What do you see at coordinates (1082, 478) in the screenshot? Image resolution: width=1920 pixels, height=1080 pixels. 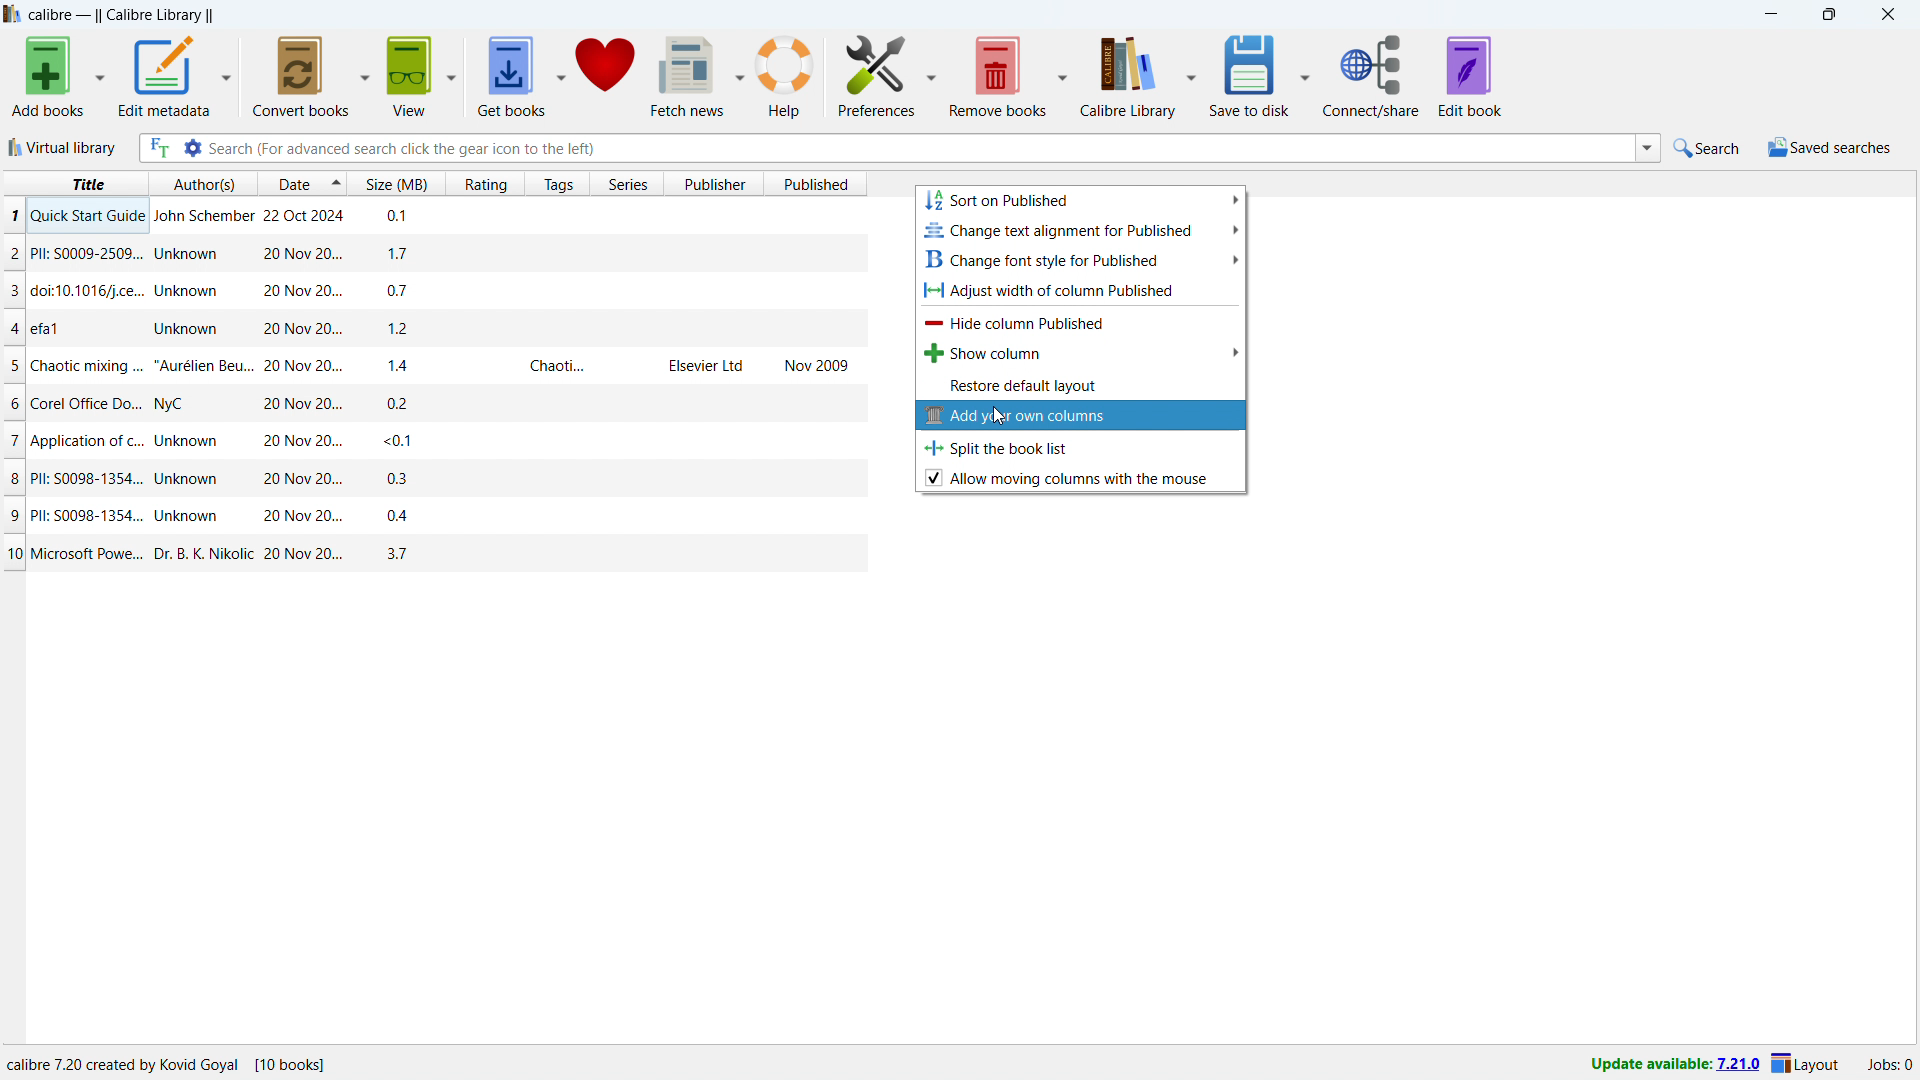 I see `allow moving columns with the mouse` at bounding box center [1082, 478].